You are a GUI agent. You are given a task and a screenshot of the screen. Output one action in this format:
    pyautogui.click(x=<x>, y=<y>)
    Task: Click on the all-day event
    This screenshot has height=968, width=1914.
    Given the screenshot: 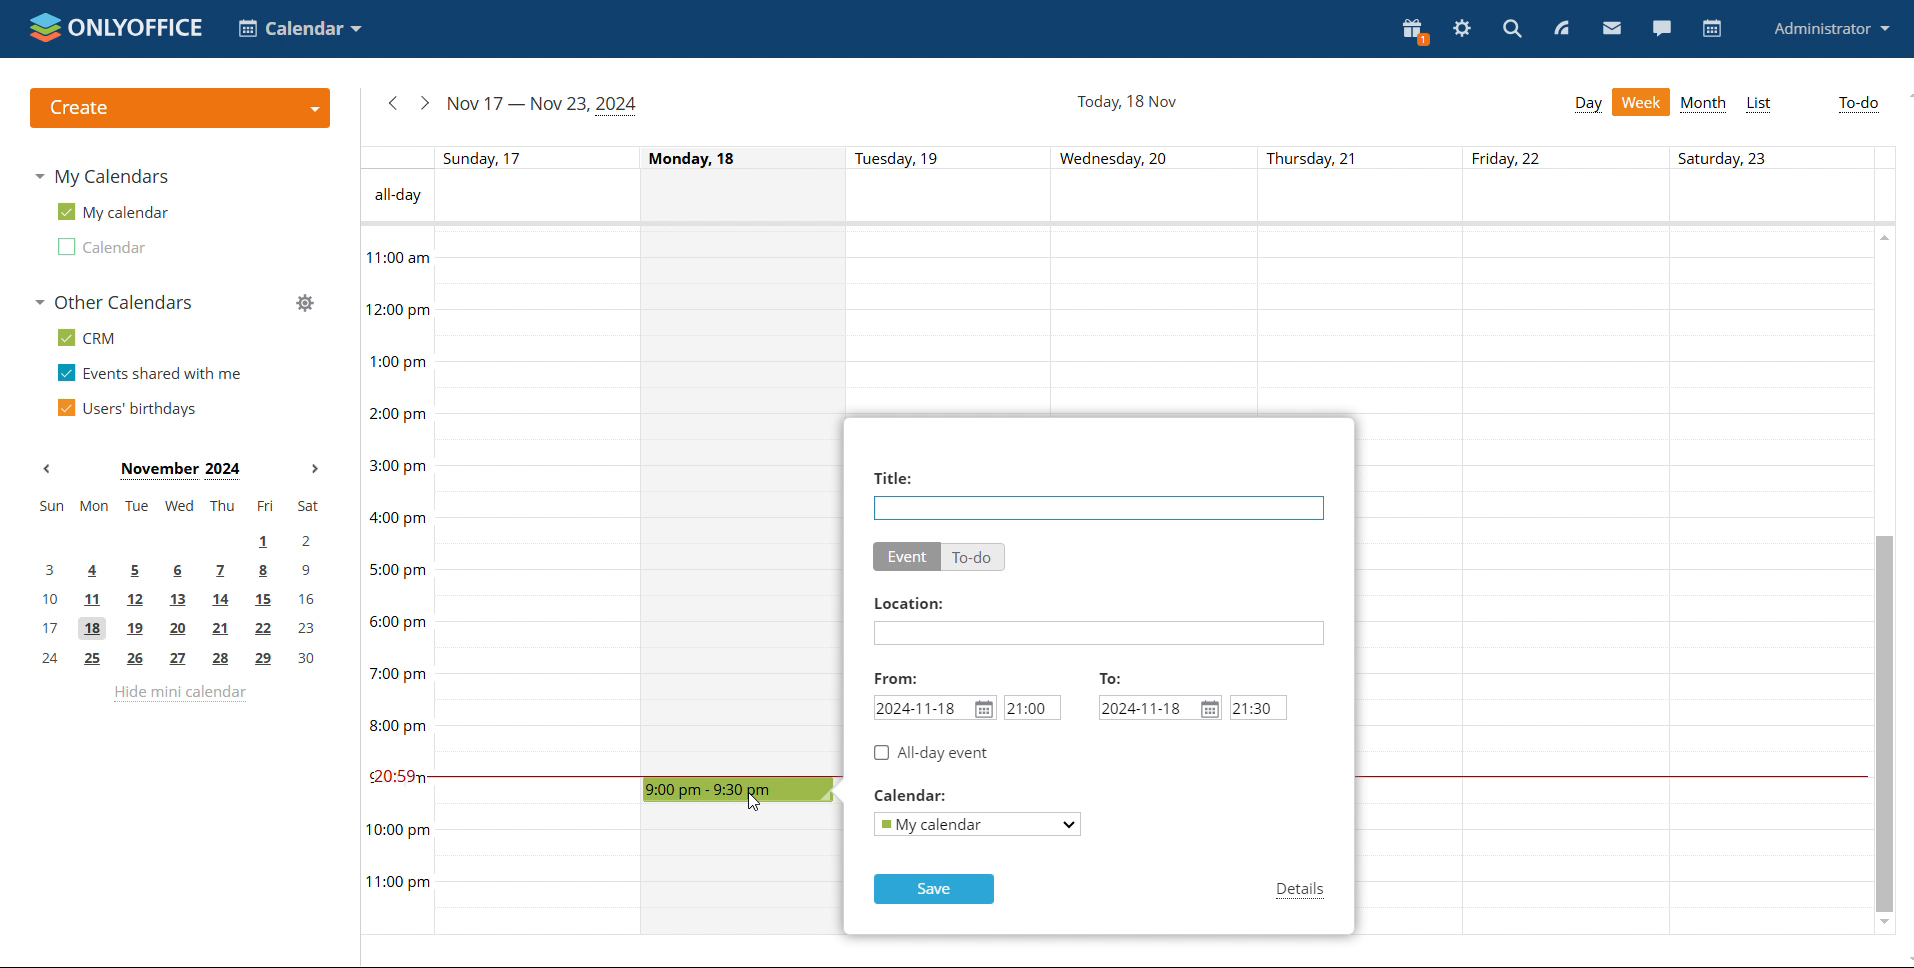 What is the action you would take?
    pyautogui.click(x=1153, y=197)
    